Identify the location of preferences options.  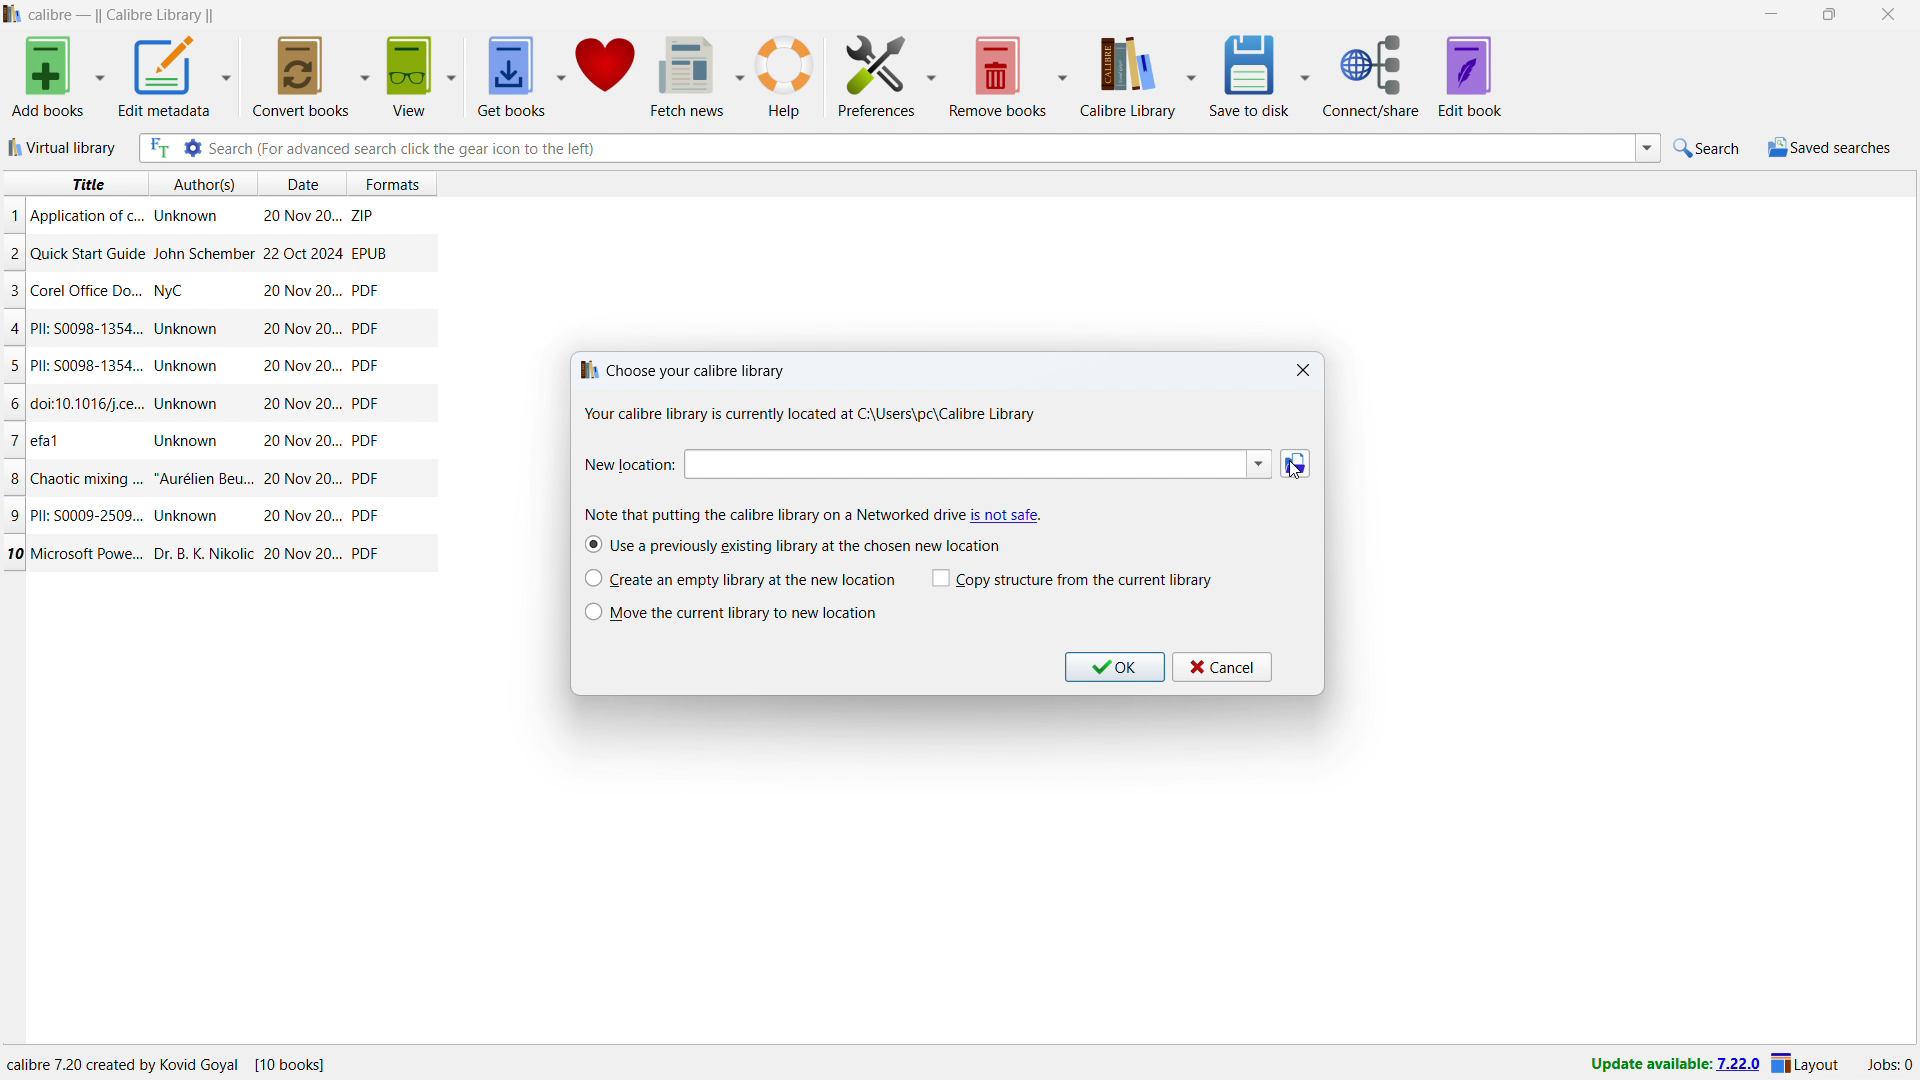
(933, 73).